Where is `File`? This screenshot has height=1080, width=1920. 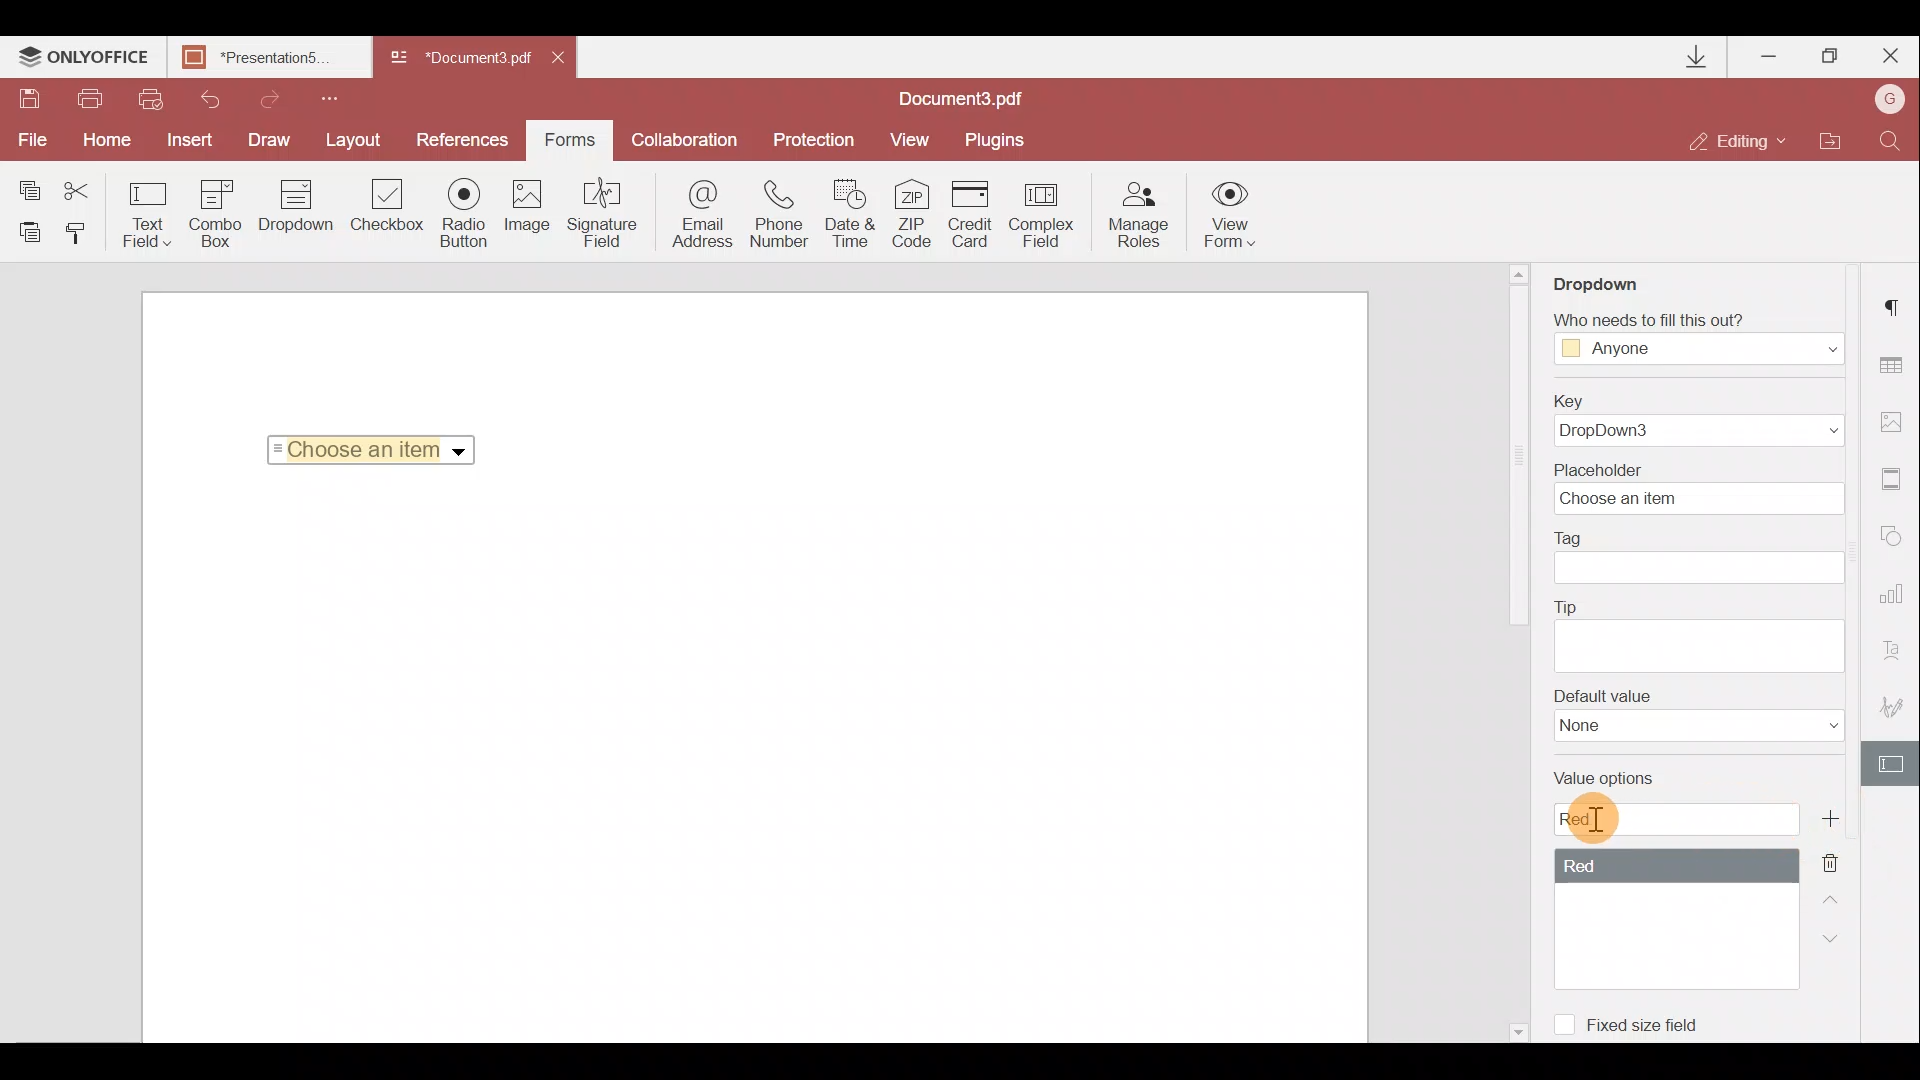 File is located at coordinates (34, 142).